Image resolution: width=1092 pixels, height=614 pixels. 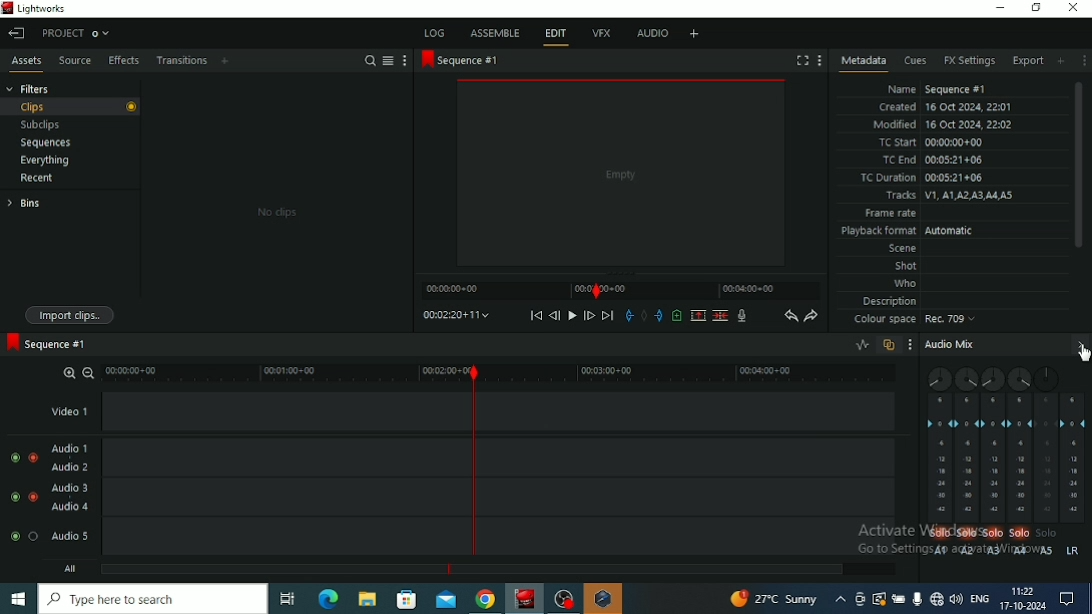 What do you see at coordinates (863, 345) in the screenshot?
I see `Toggle audio levels editing` at bounding box center [863, 345].